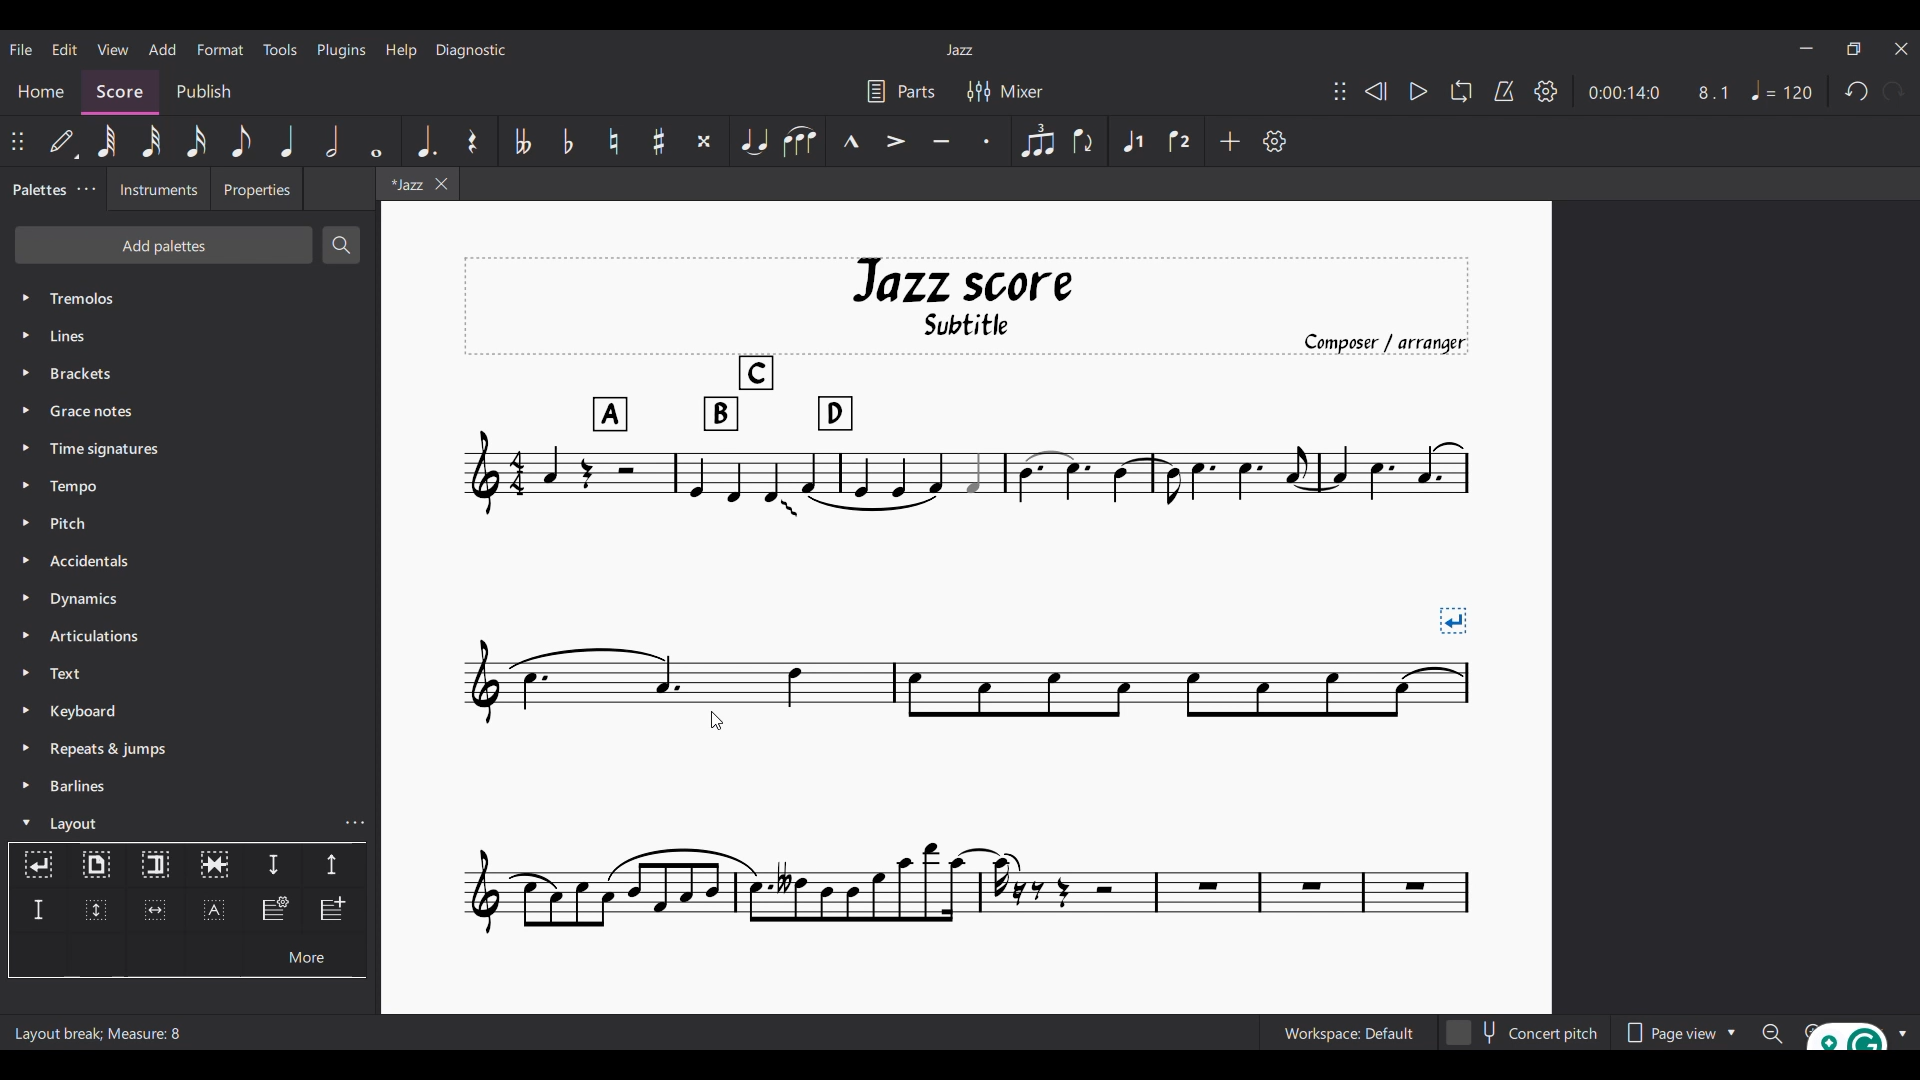  I want to click on Slur, so click(799, 141).